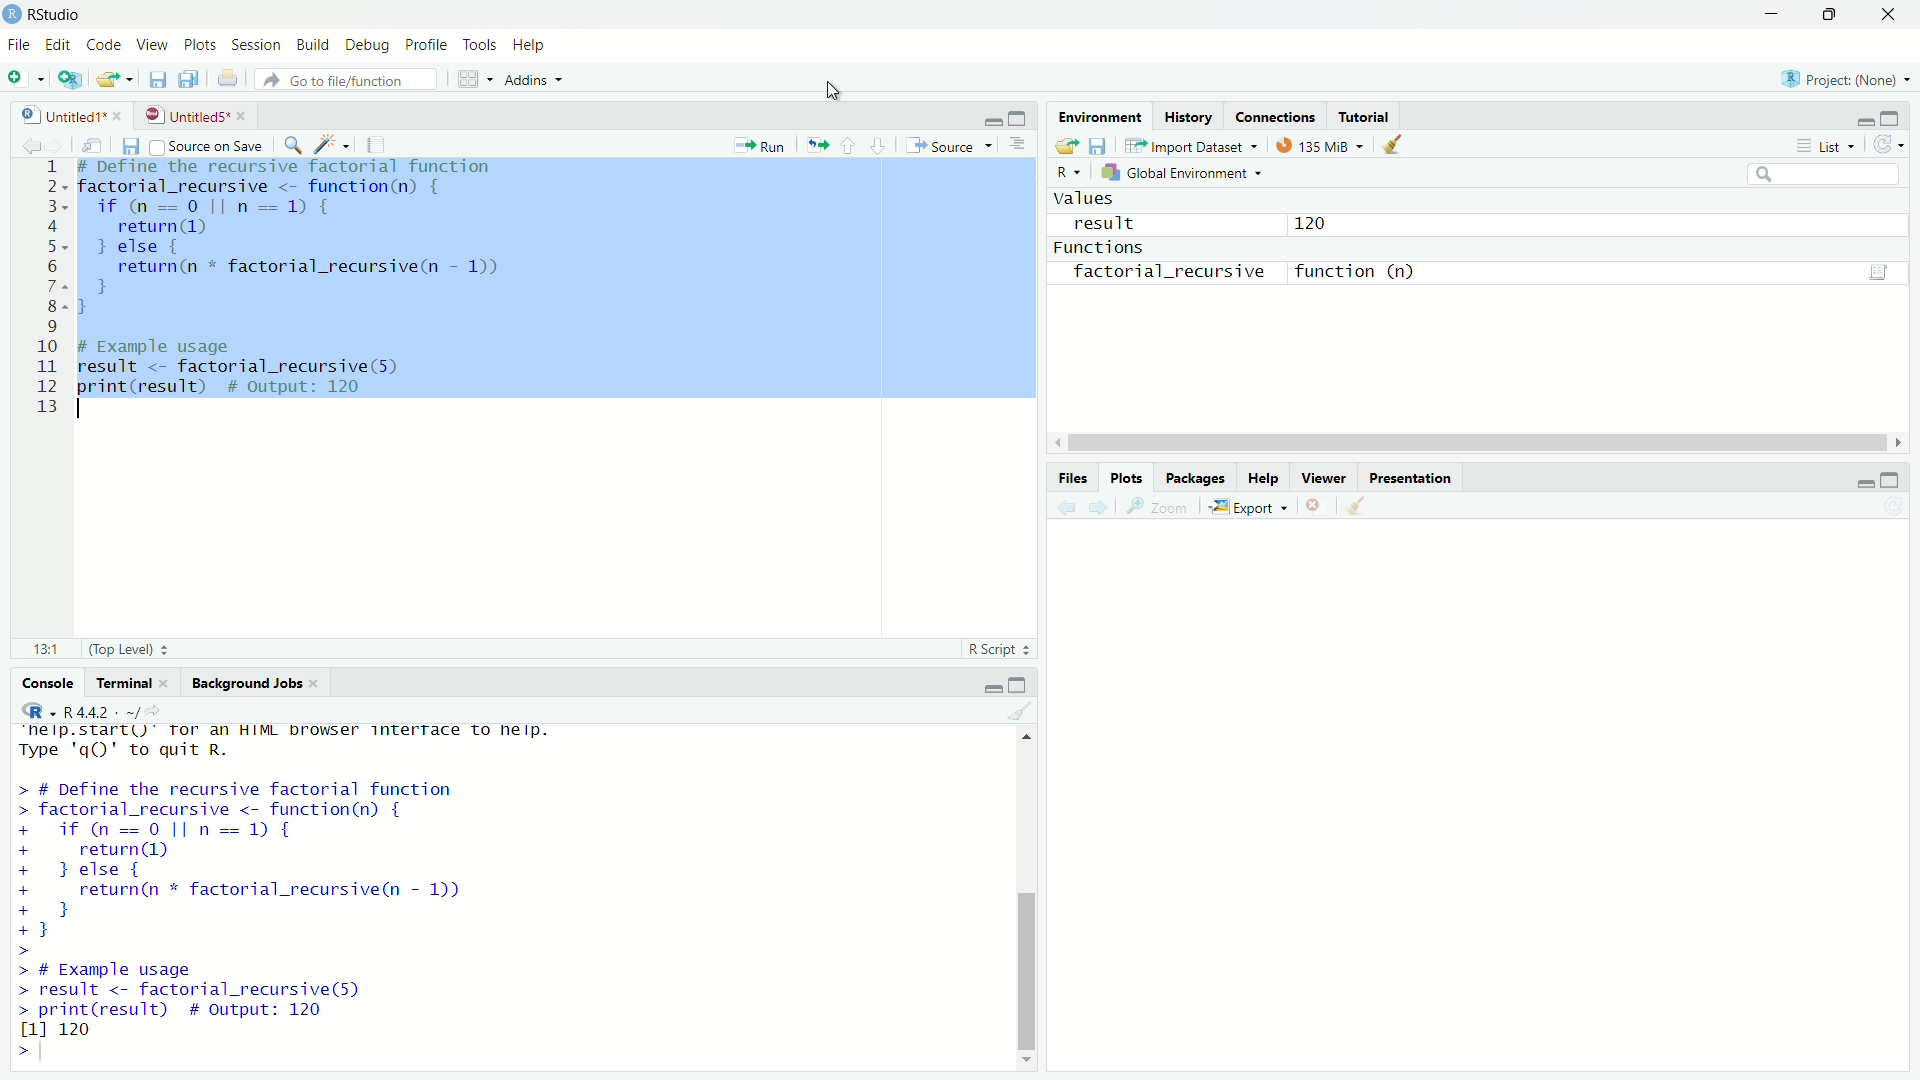  I want to click on Minimize, so click(992, 689).